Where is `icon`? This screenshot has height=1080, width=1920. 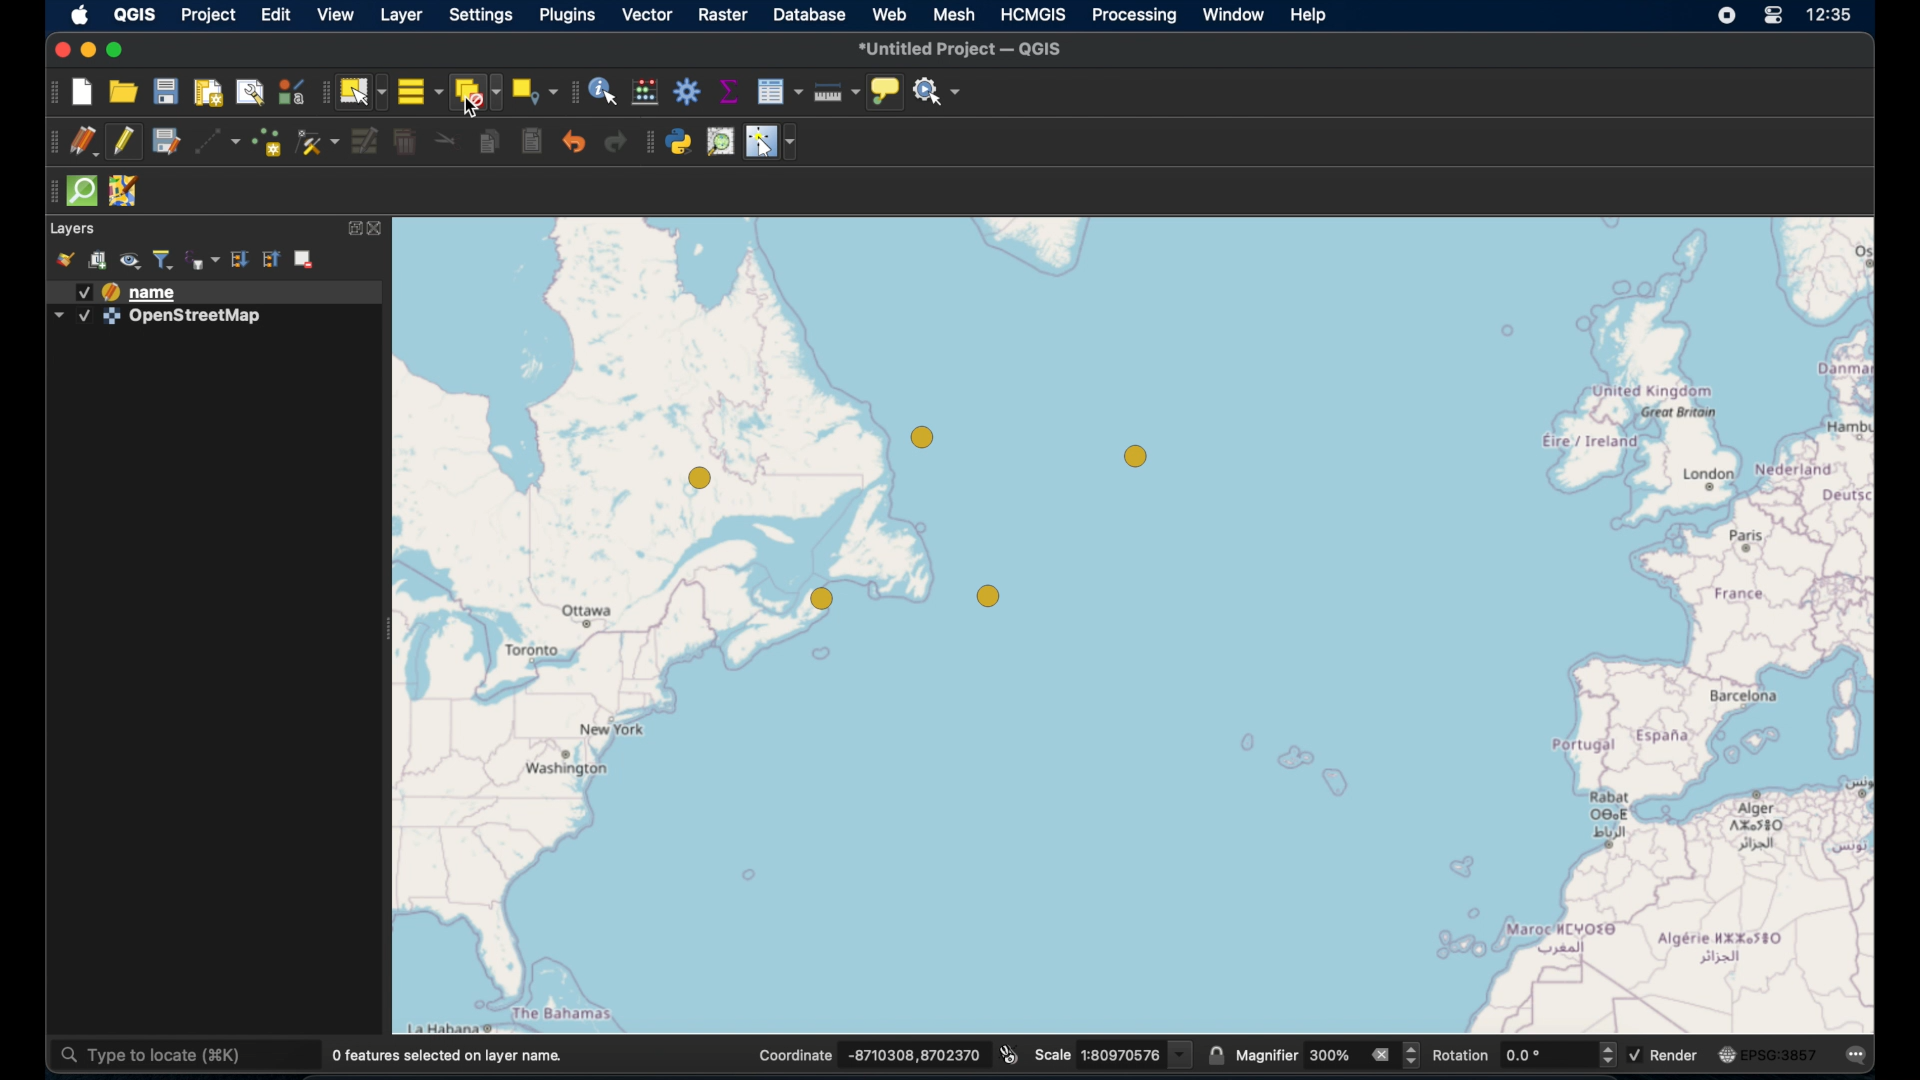
icon is located at coordinates (1727, 1052).